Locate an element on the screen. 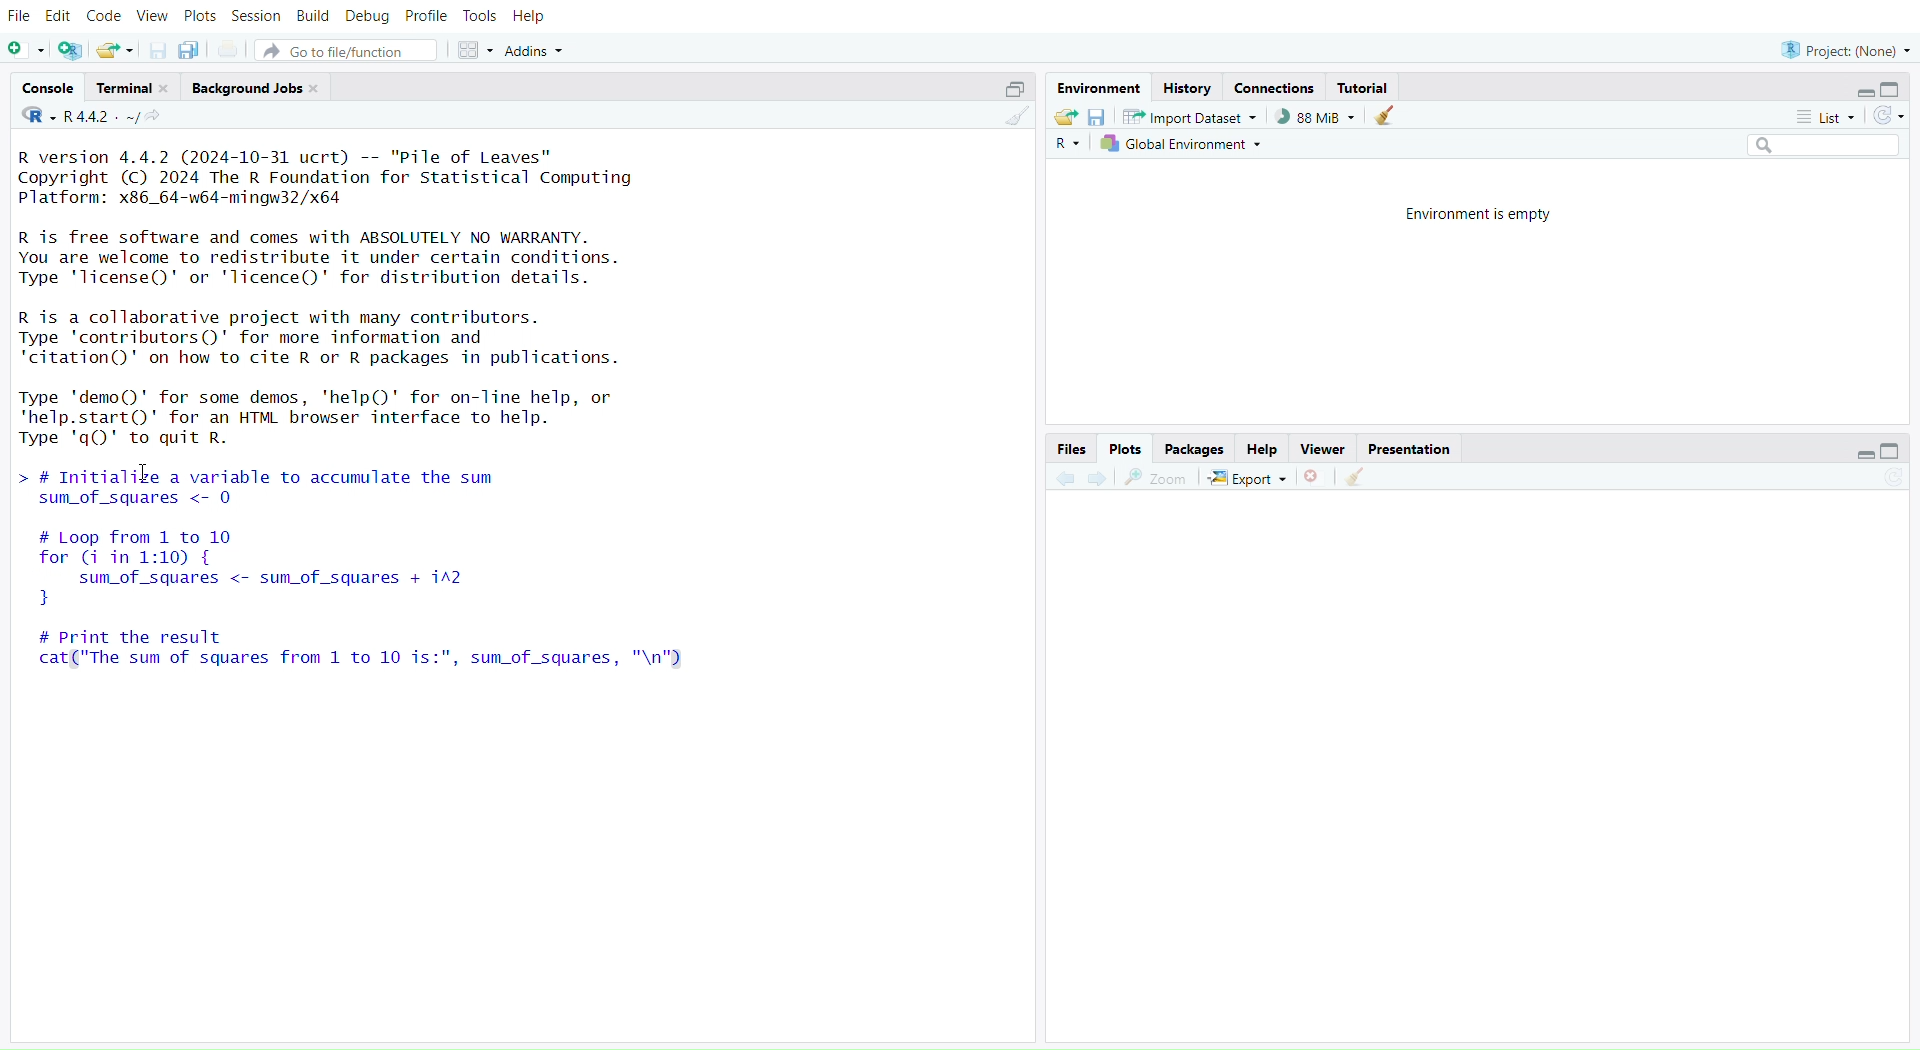  backward is located at coordinates (1060, 479).